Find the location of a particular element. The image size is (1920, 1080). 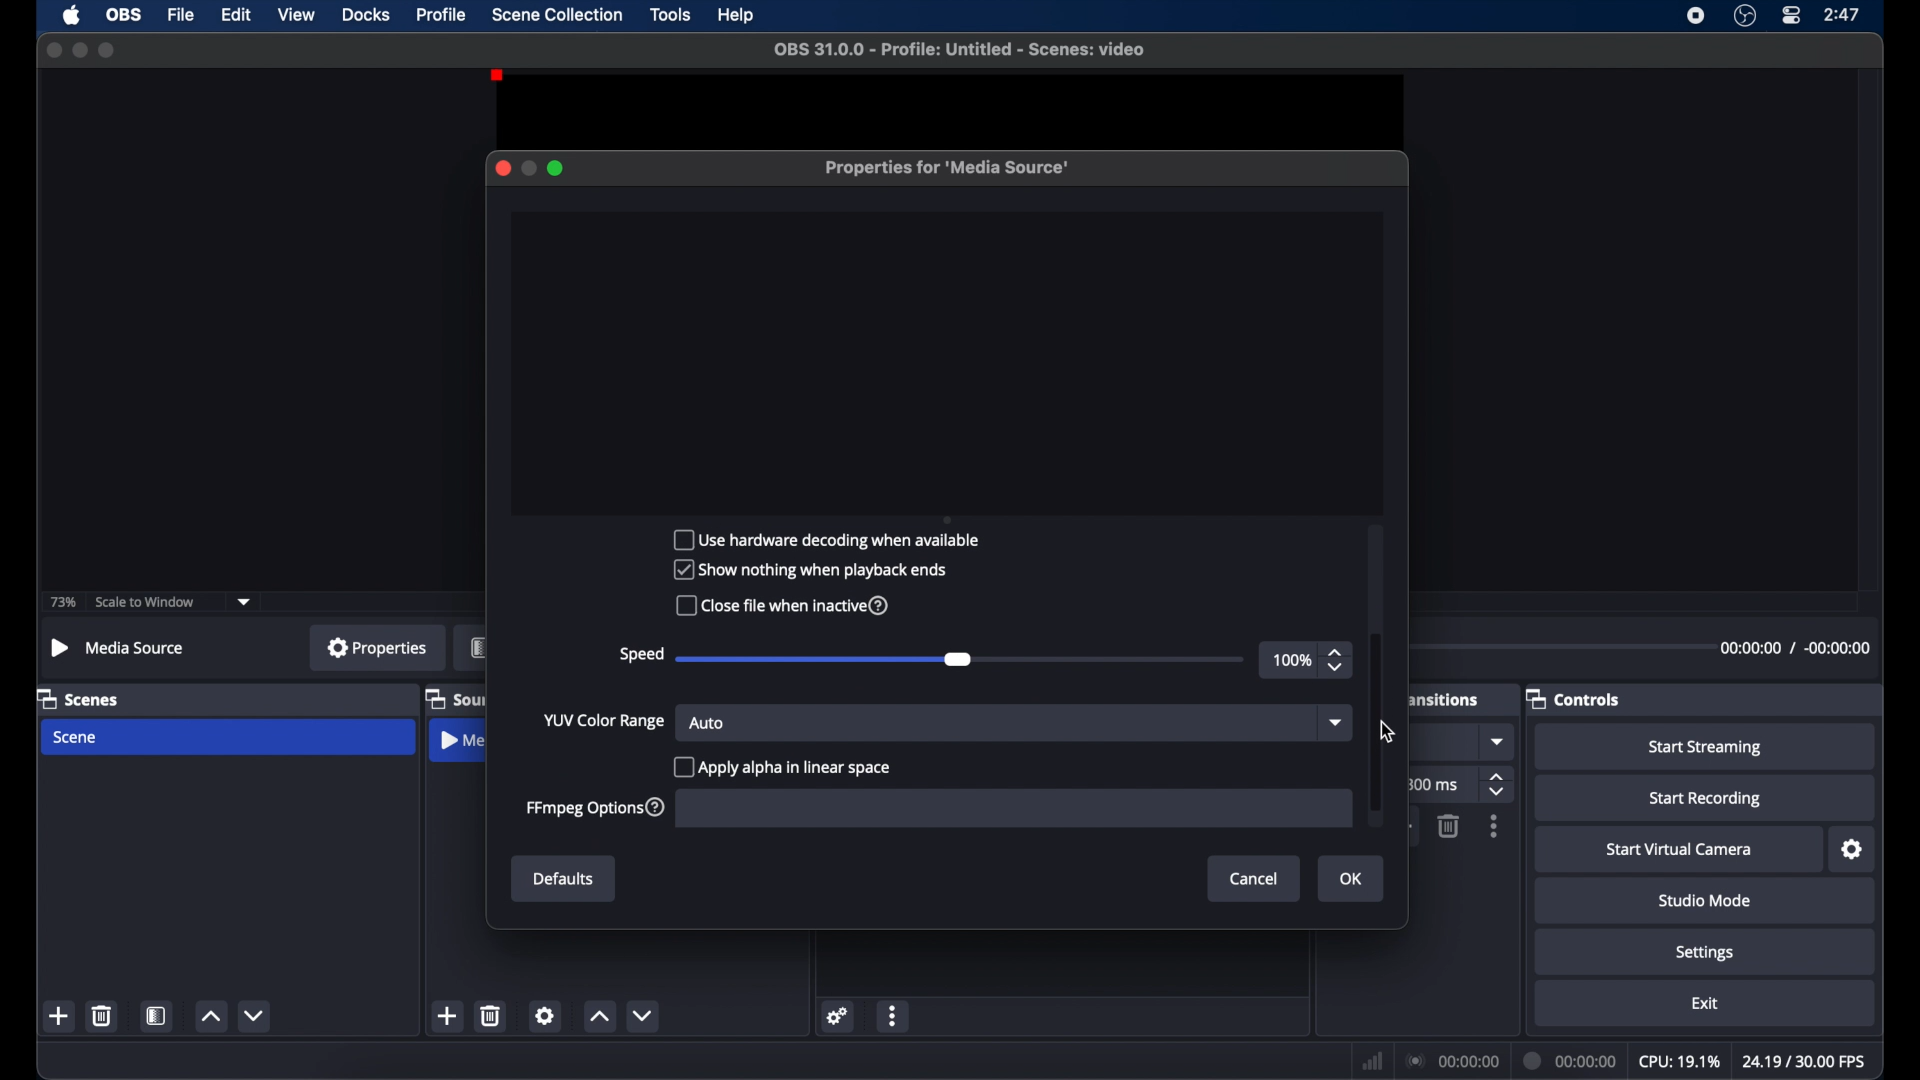

moreoptions is located at coordinates (1494, 826).